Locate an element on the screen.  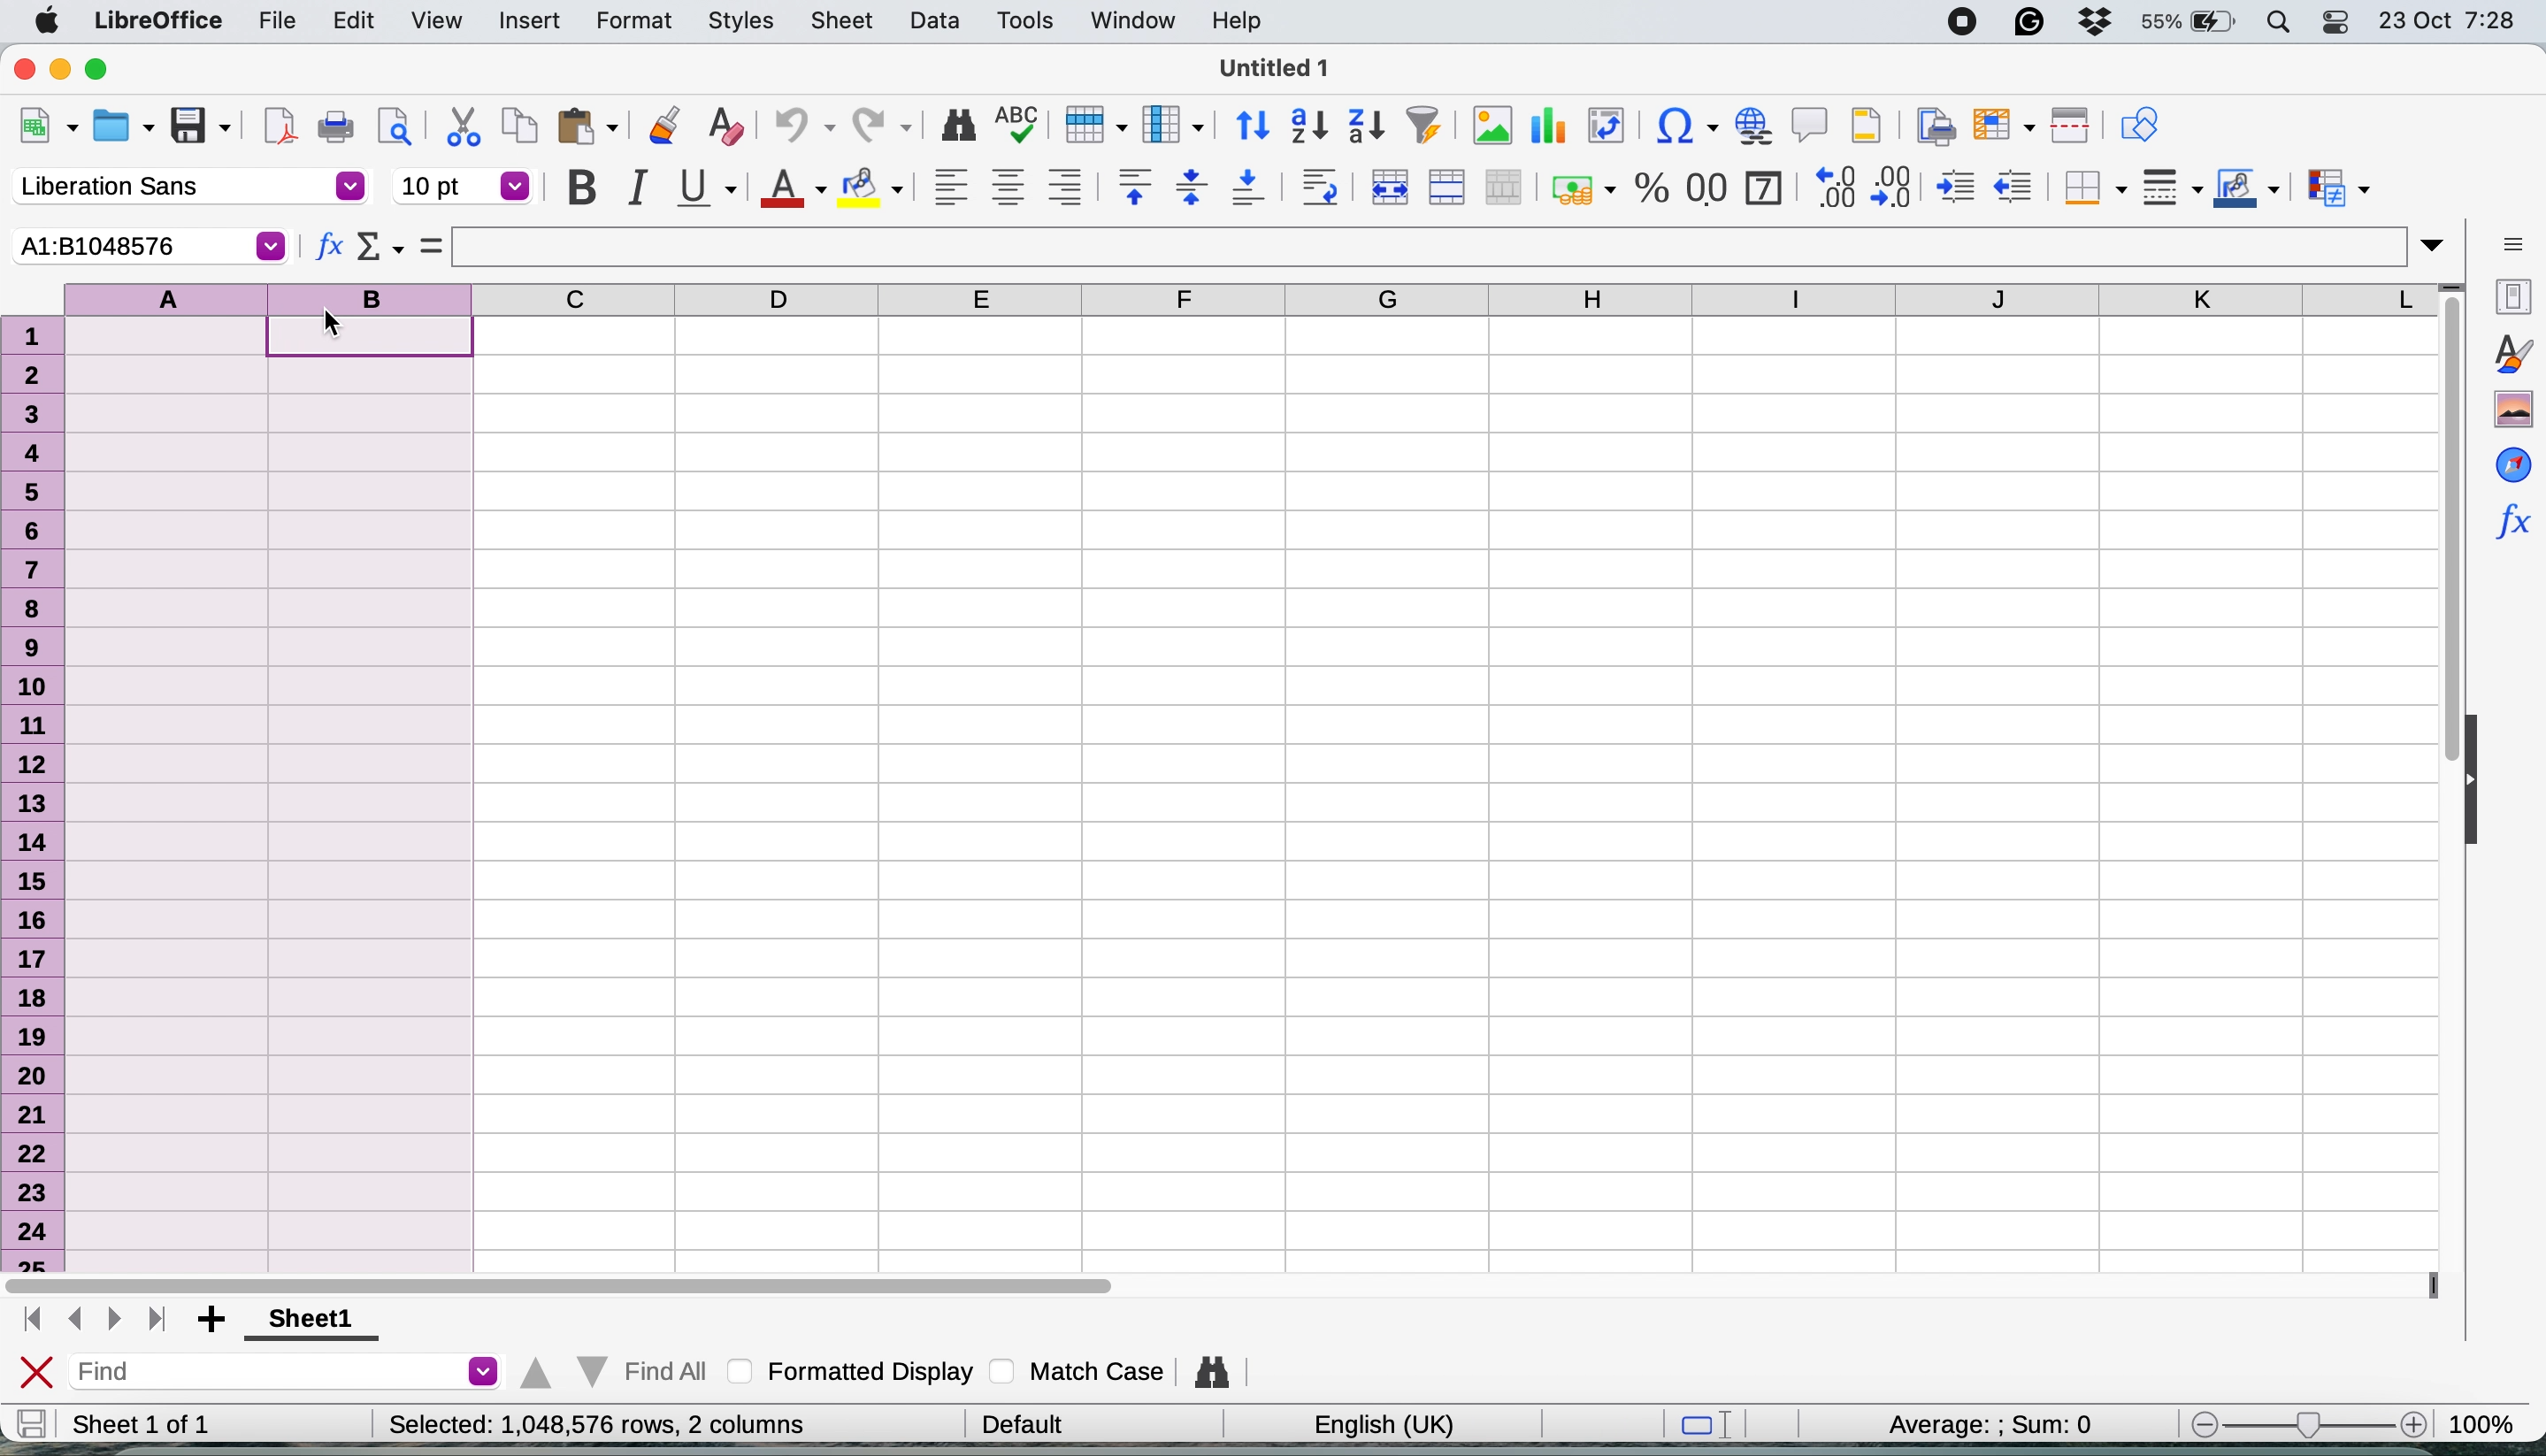
format is located at coordinates (633, 22).